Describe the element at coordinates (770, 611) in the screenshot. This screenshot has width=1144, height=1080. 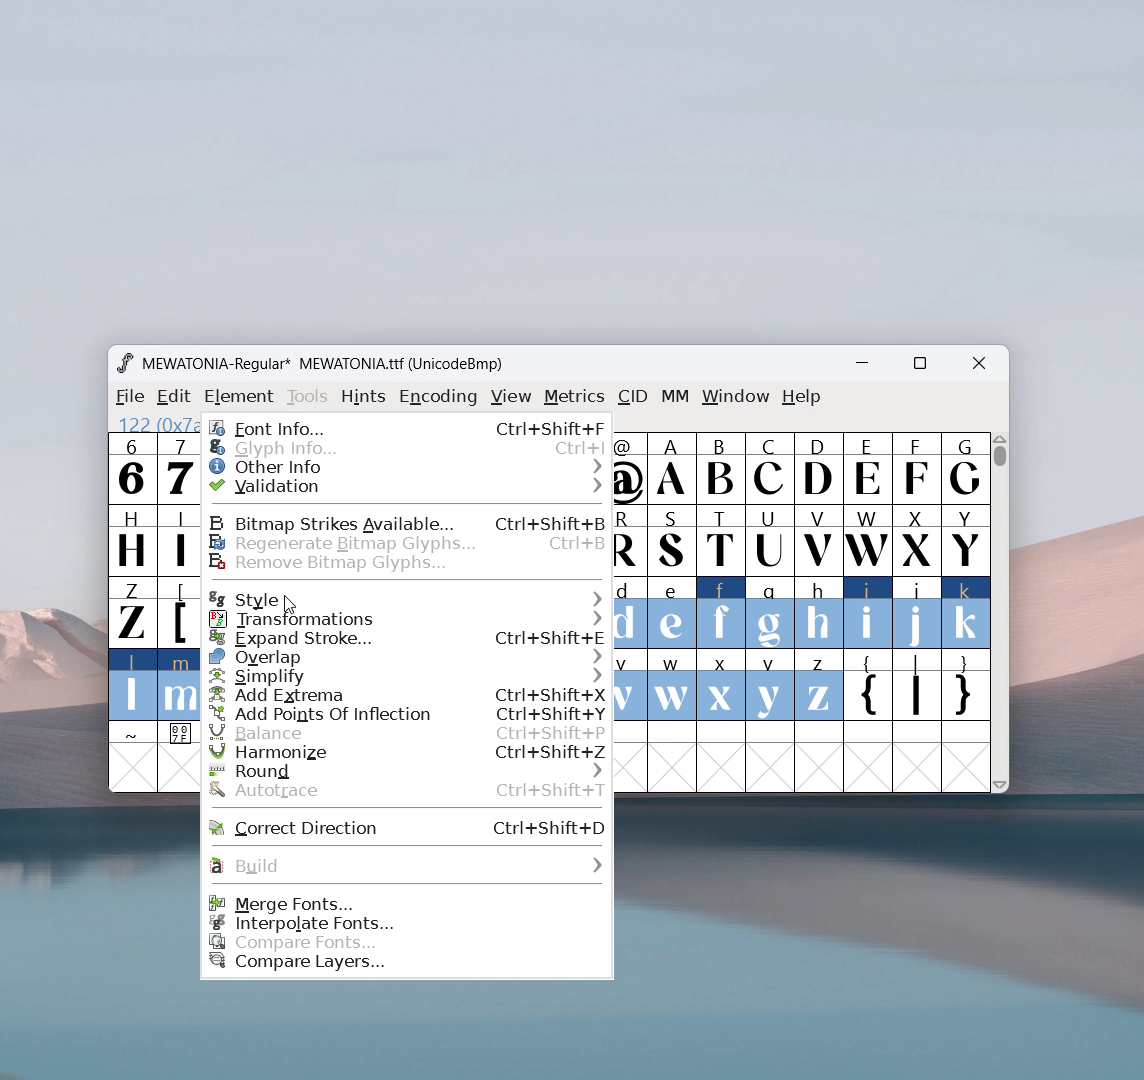
I see `g` at that location.